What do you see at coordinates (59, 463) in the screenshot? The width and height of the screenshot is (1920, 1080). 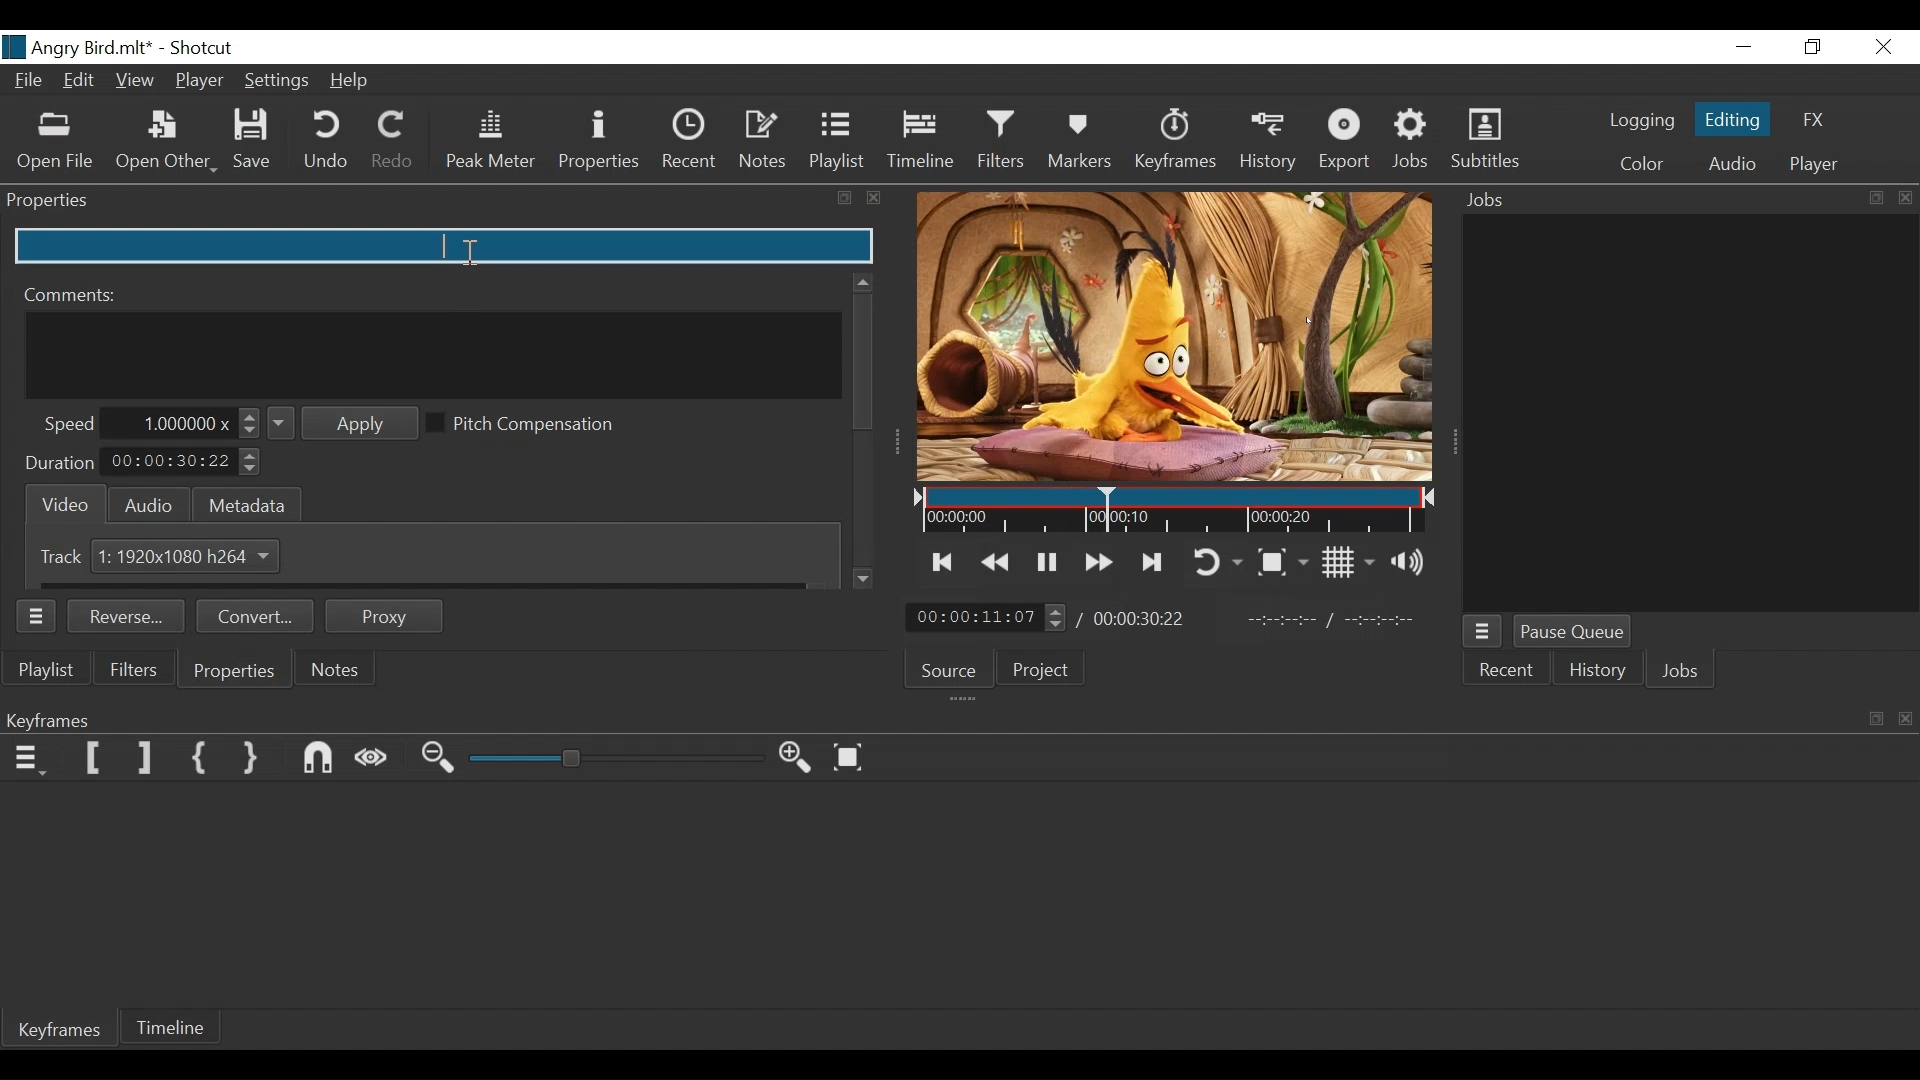 I see `Duration` at bounding box center [59, 463].